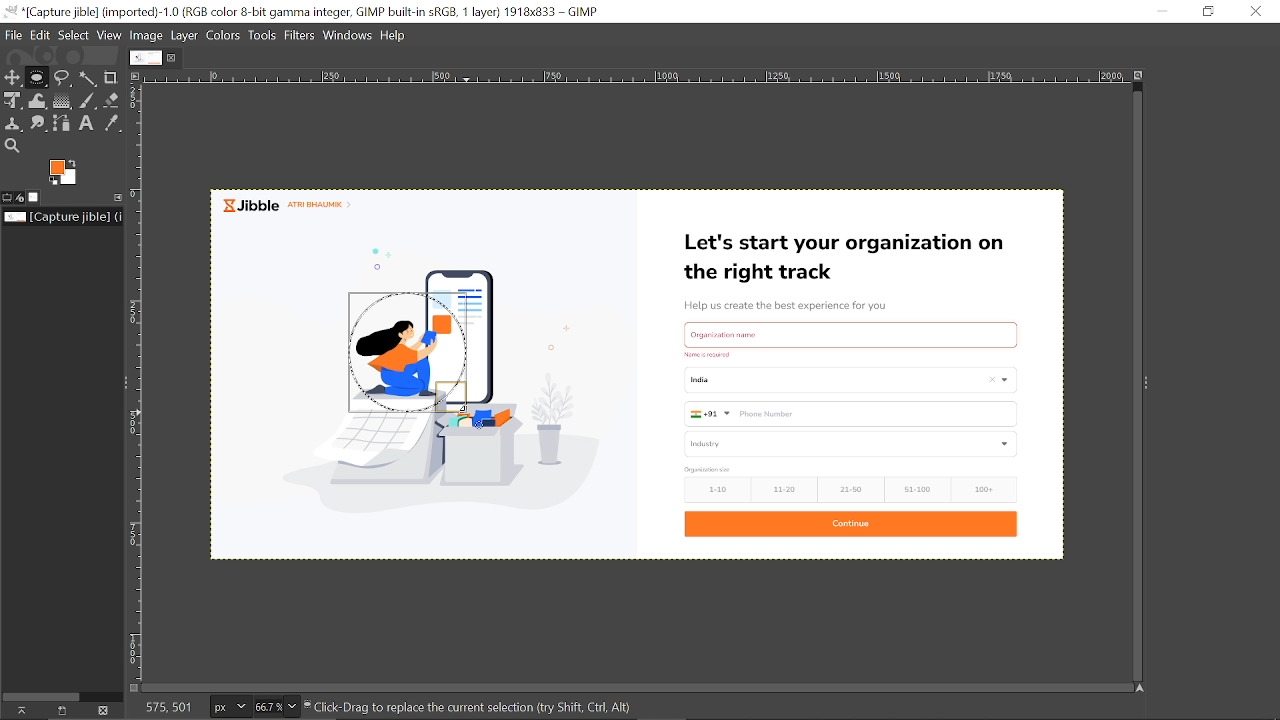 The image size is (1280, 720). Describe the element at coordinates (305, 13) in the screenshot. I see `Current window` at that location.